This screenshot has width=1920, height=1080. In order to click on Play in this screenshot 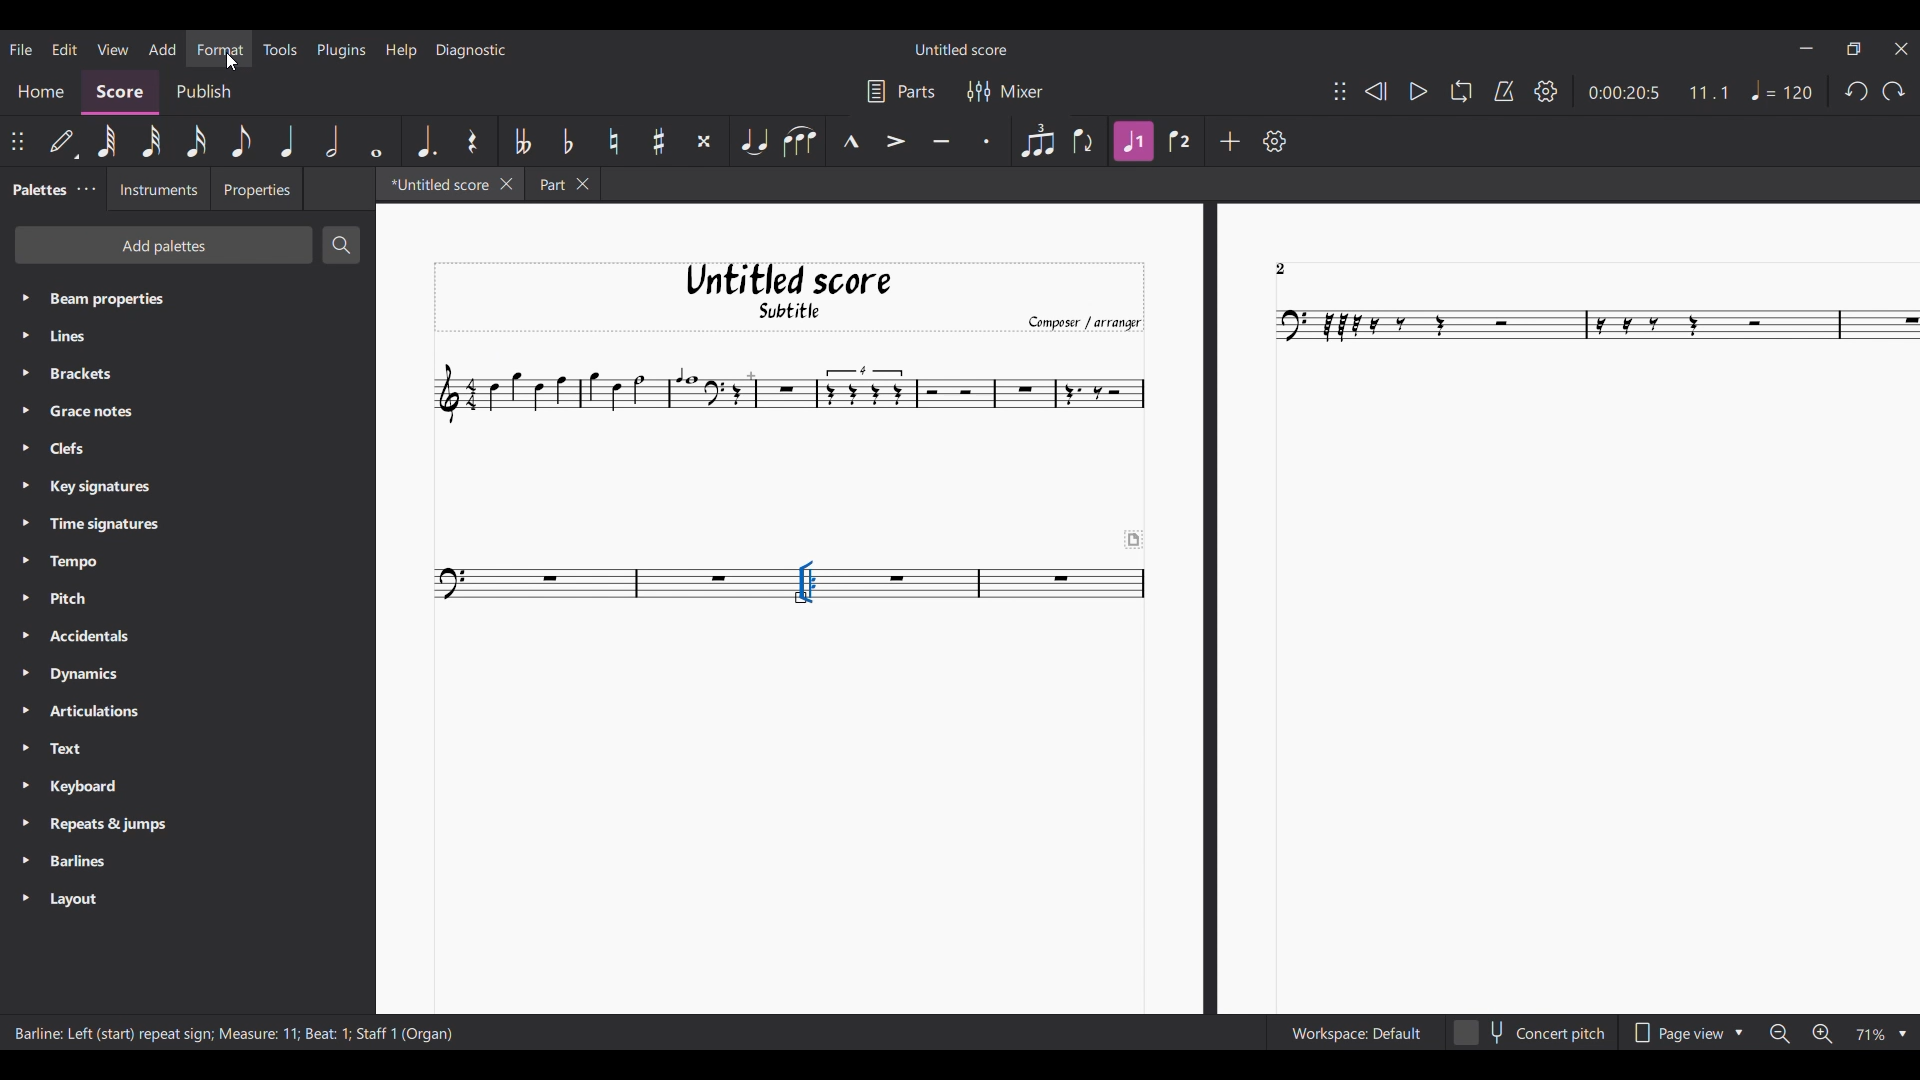, I will do `click(1419, 92)`.